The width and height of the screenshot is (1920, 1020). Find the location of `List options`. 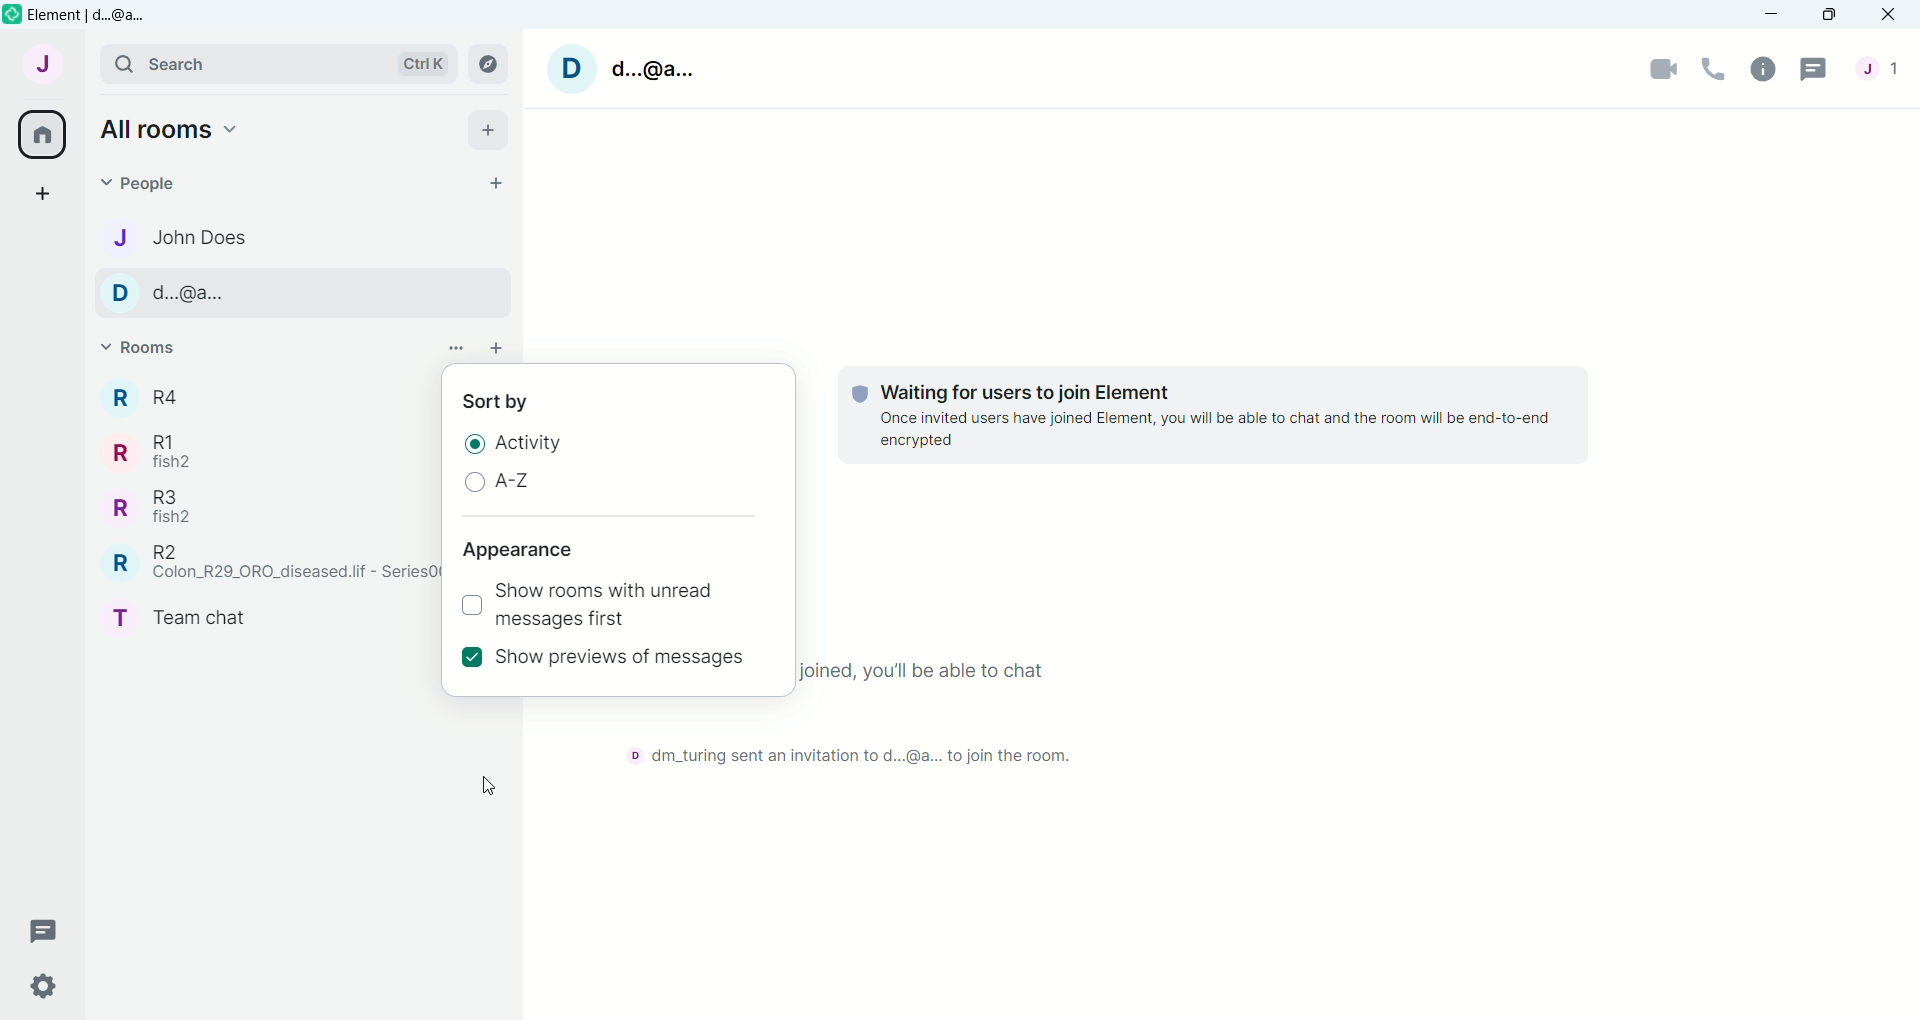

List options is located at coordinates (455, 347).